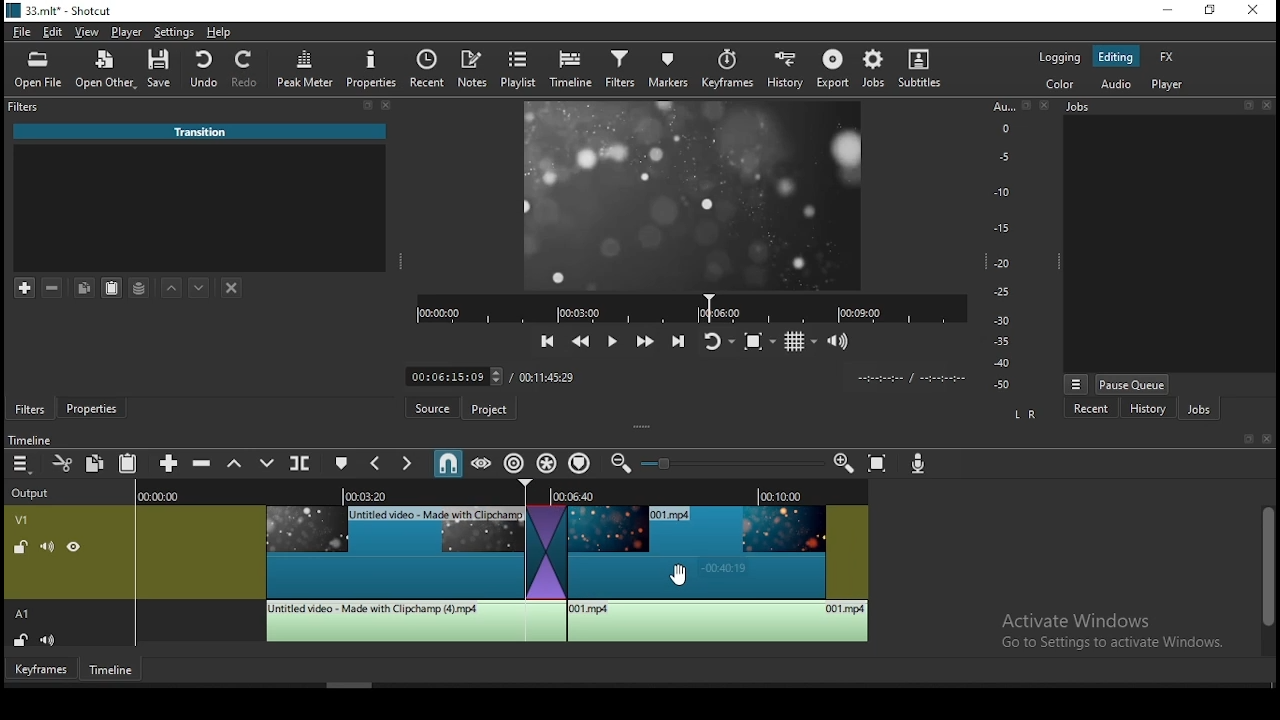  What do you see at coordinates (235, 464) in the screenshot?
I see `lift` at bounding box center [235, 464].